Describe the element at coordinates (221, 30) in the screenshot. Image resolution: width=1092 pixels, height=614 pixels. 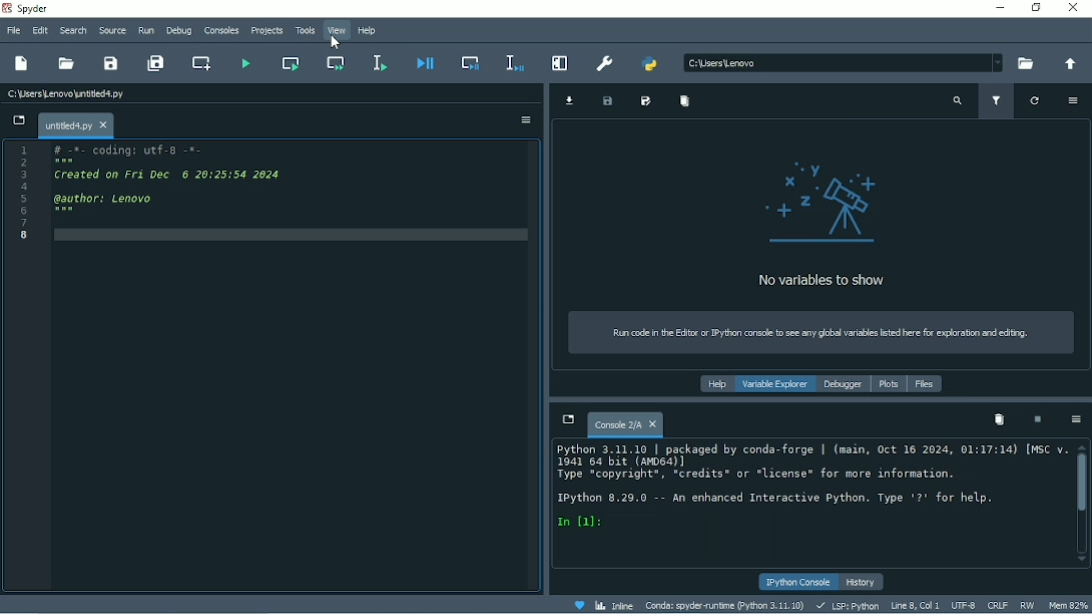
I see `Consoles` at that location.